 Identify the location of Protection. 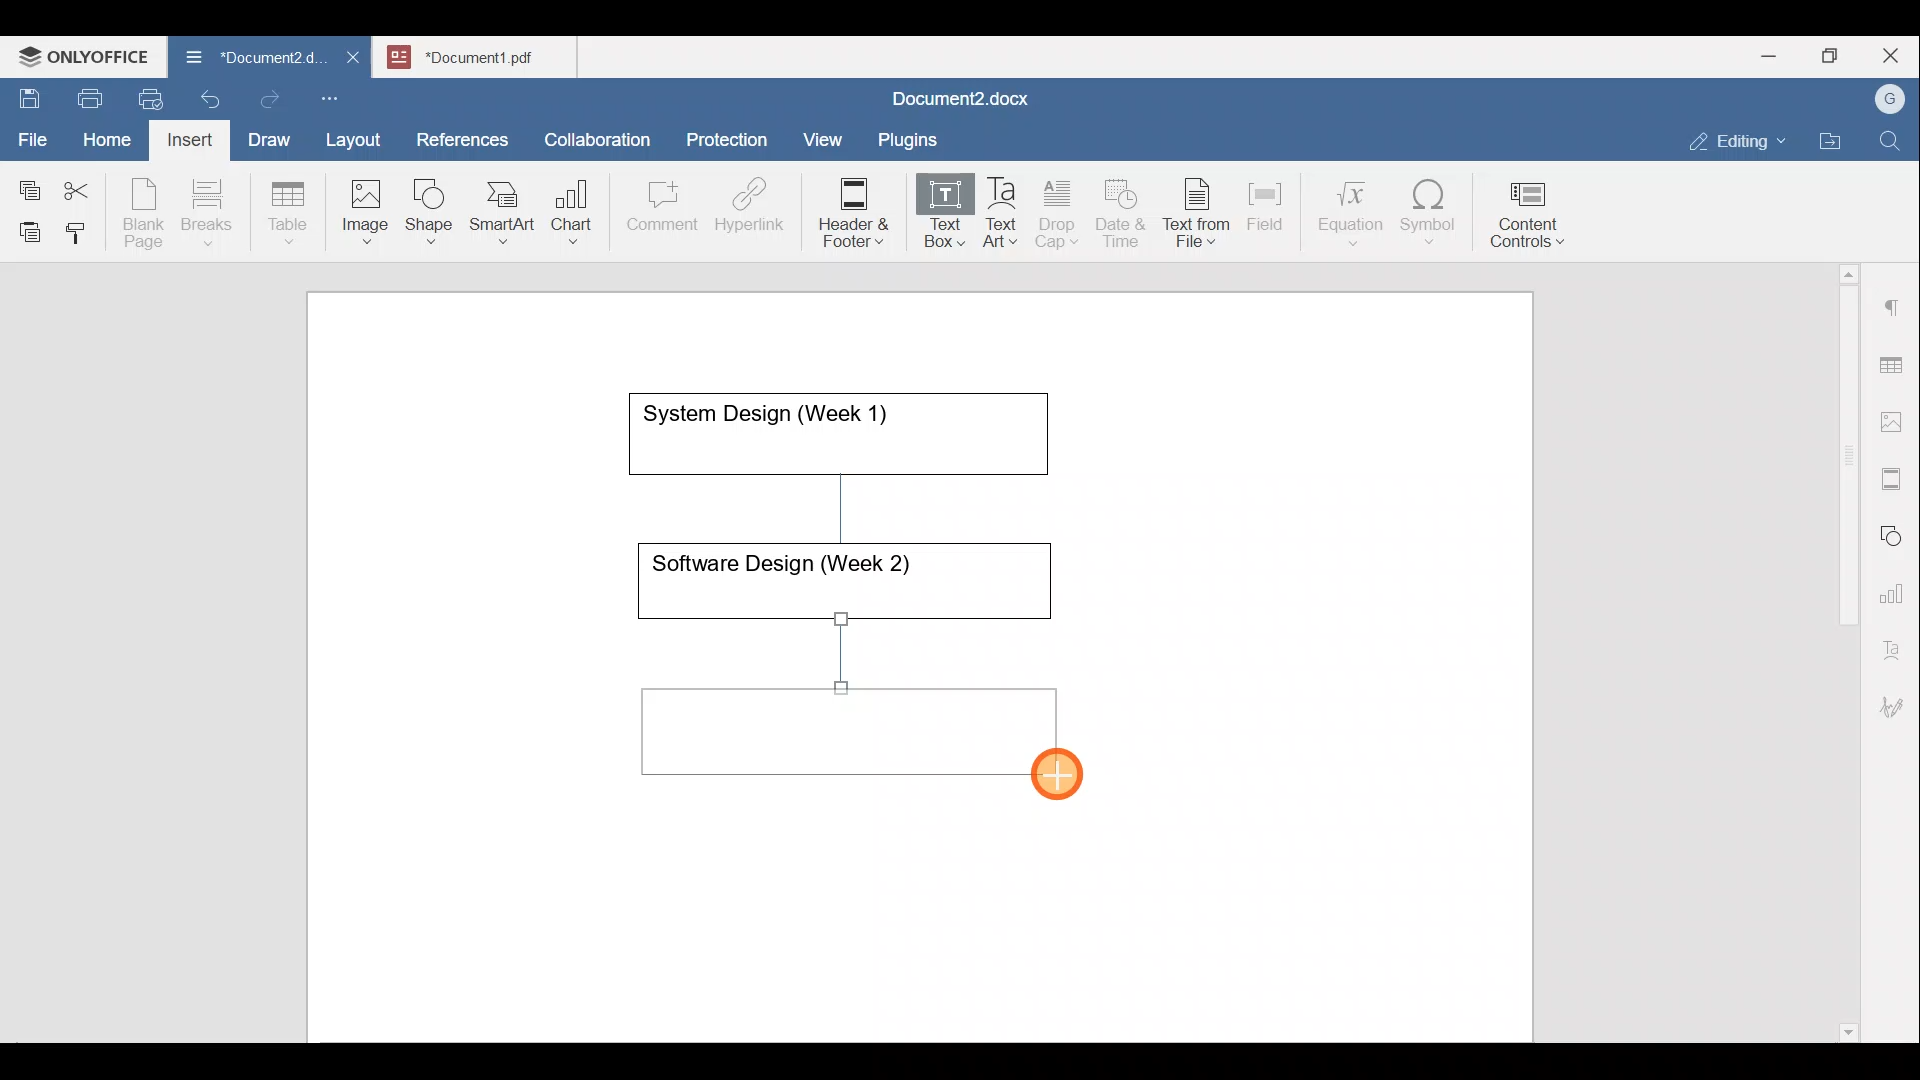
(733, 137).